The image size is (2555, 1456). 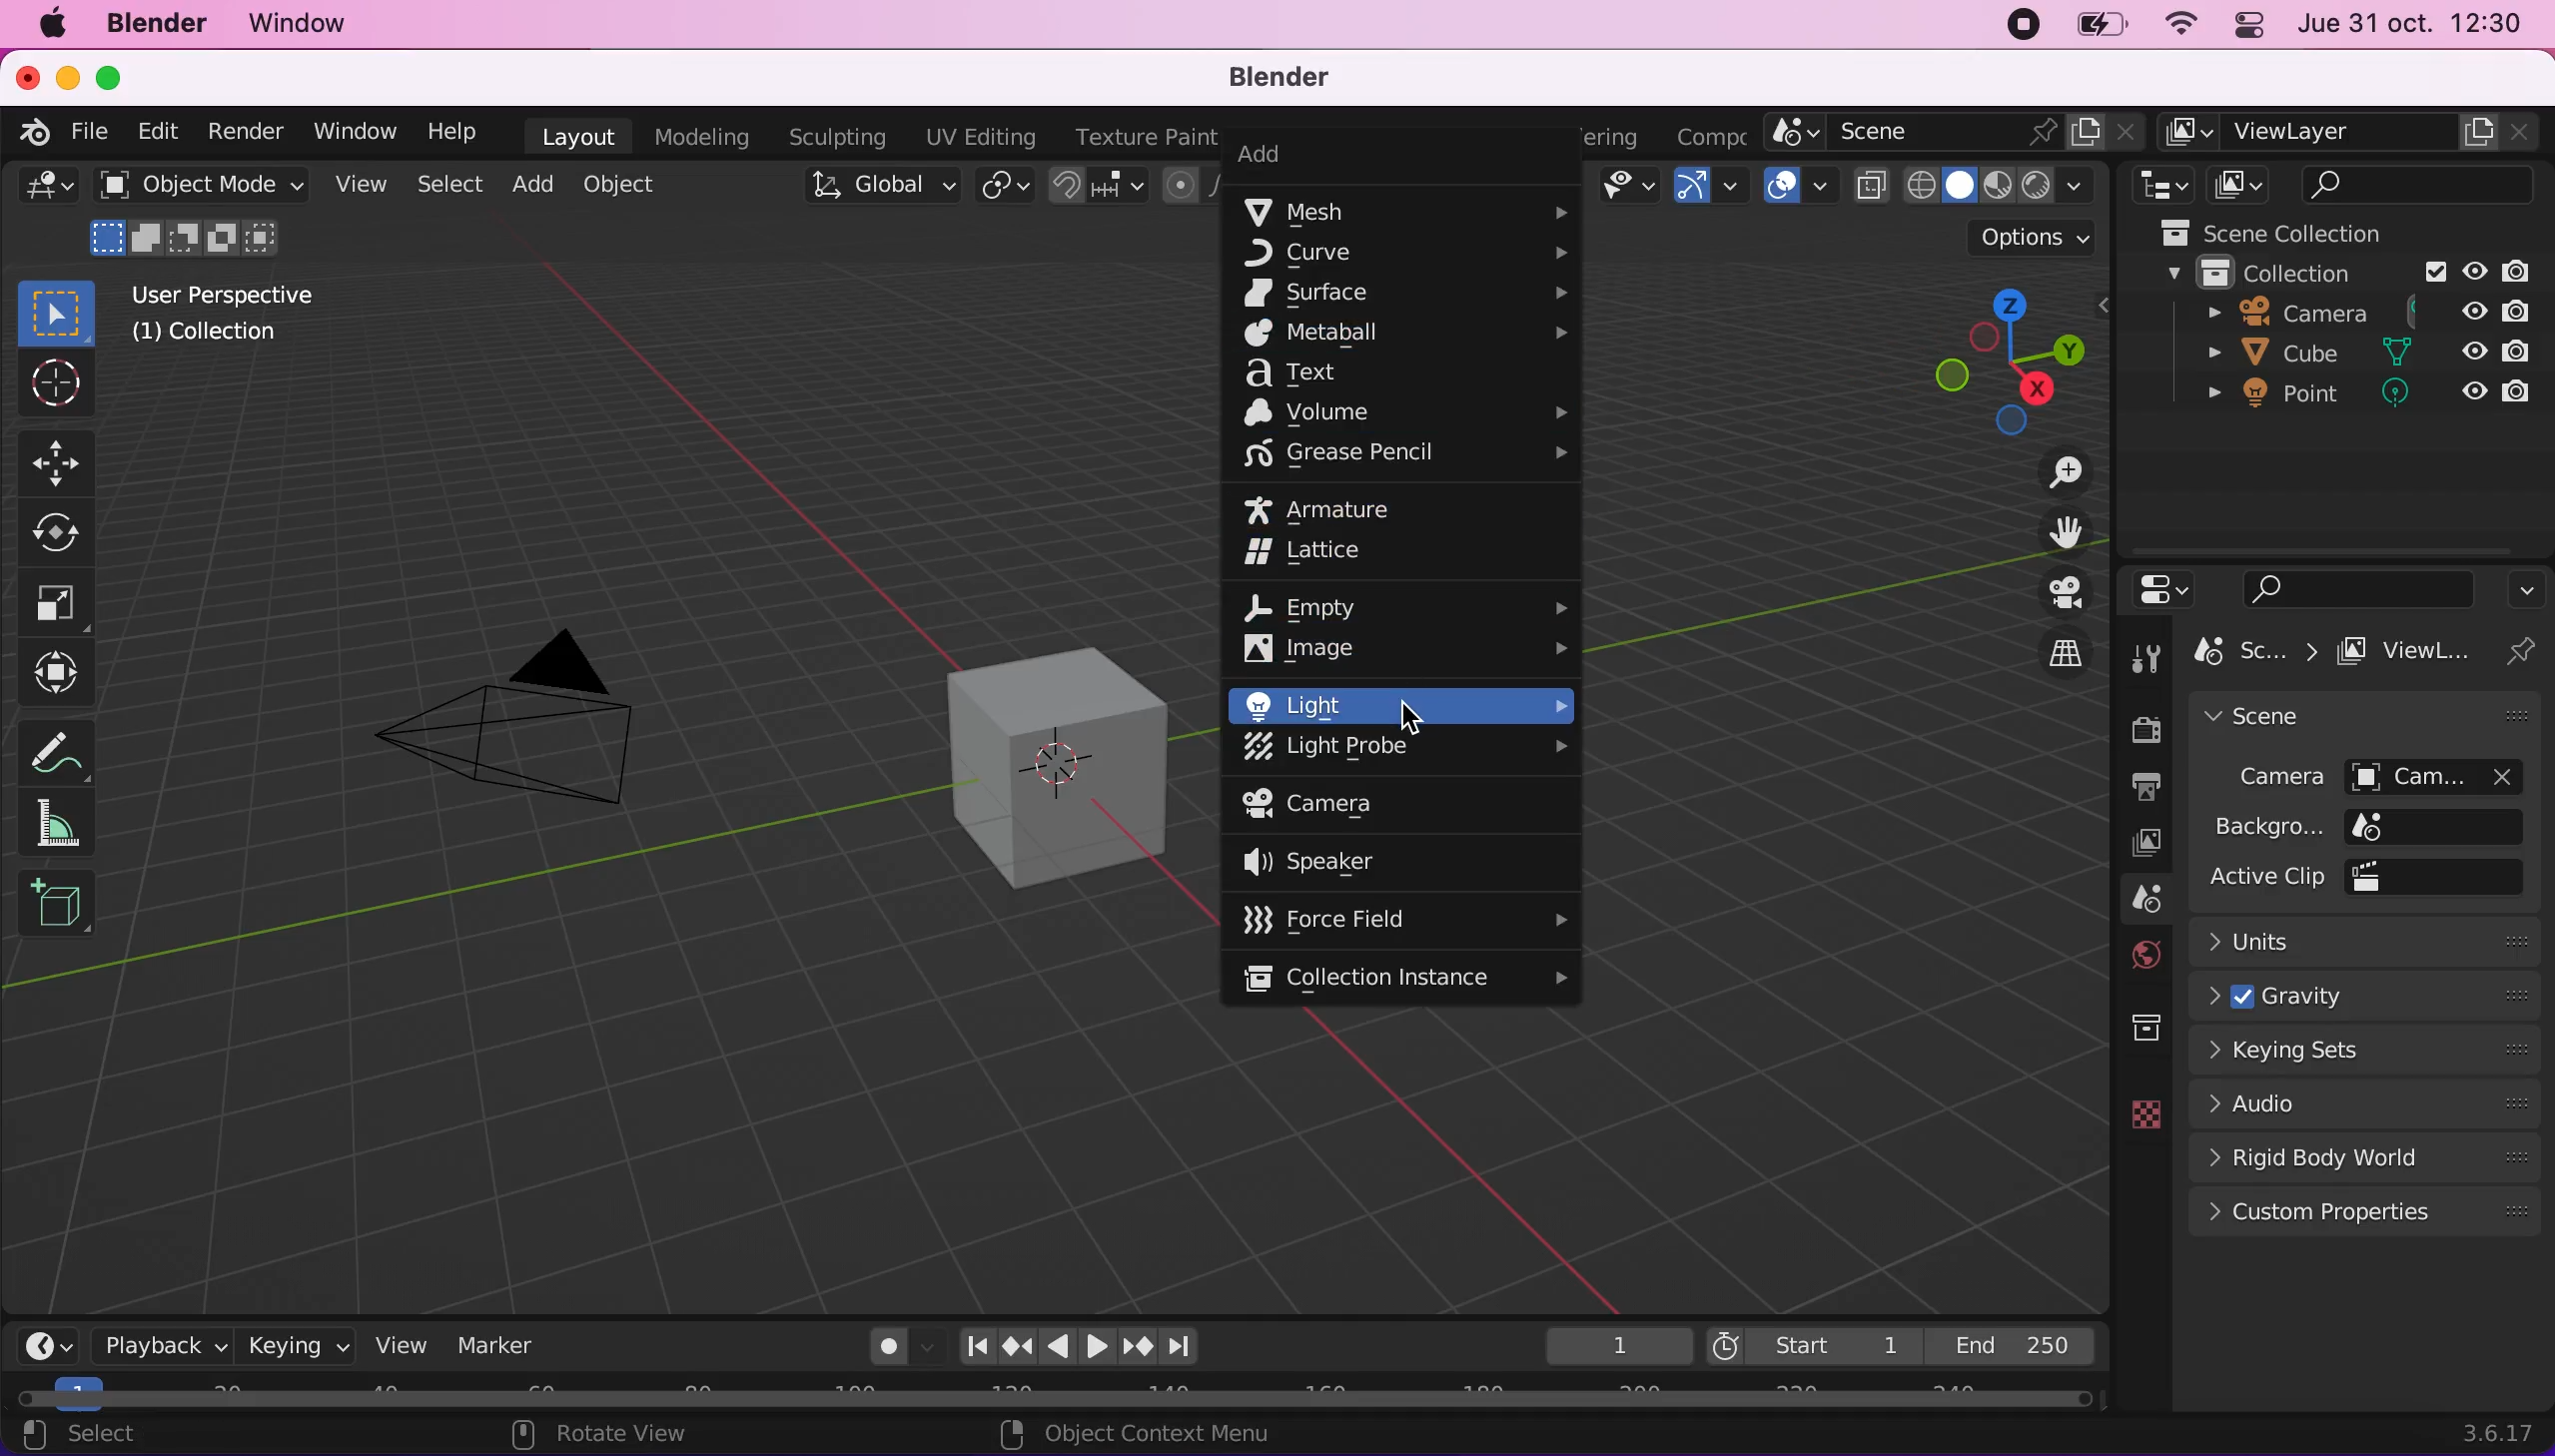 I want to click on blender, so click(x=160, y=27).